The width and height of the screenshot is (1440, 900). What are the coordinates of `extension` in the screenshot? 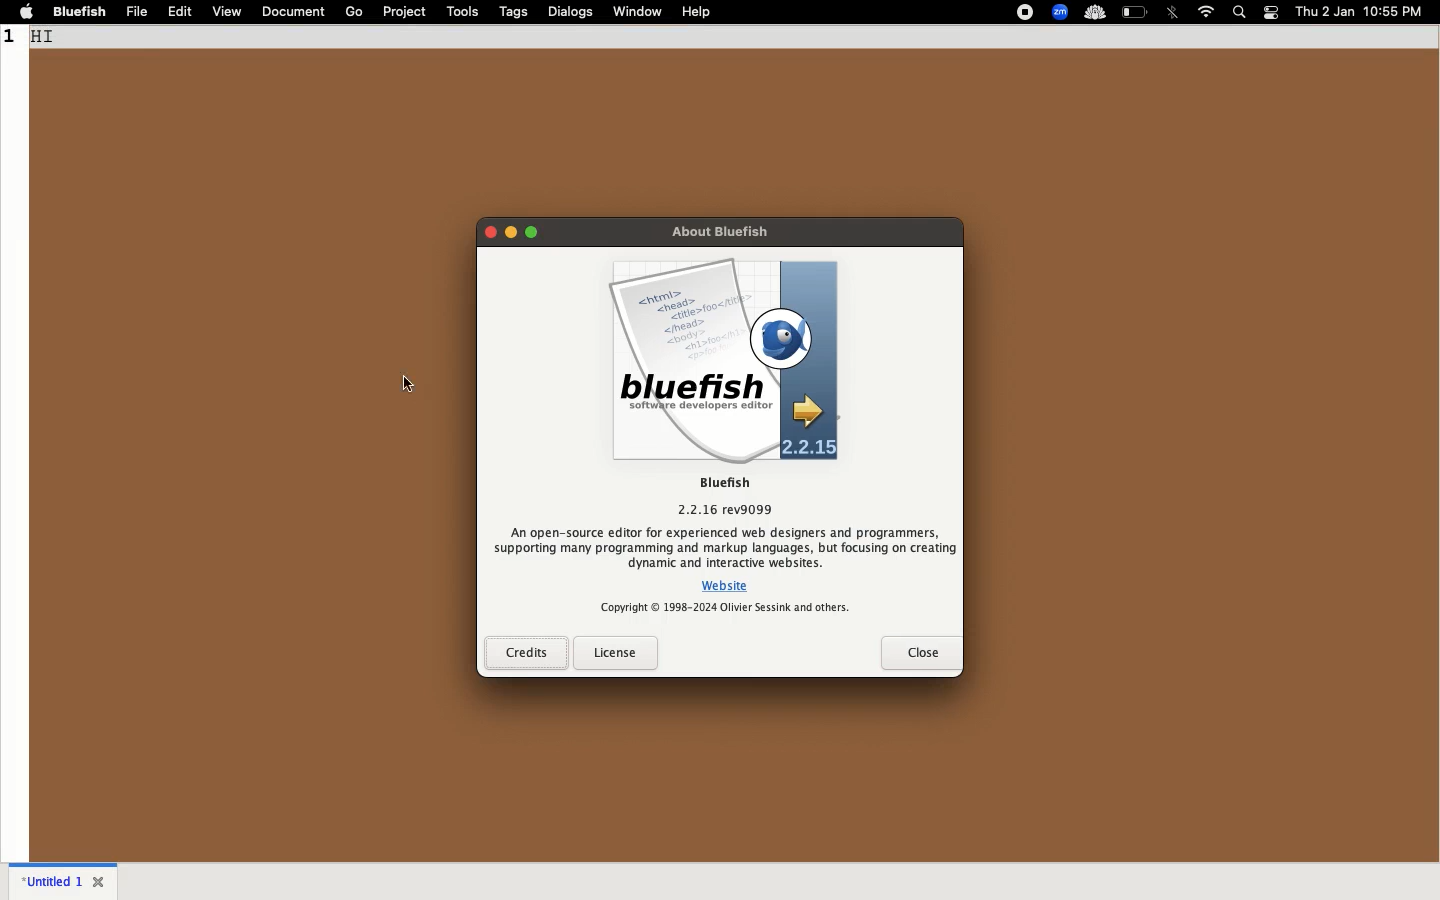 It's located at (1094, 13).